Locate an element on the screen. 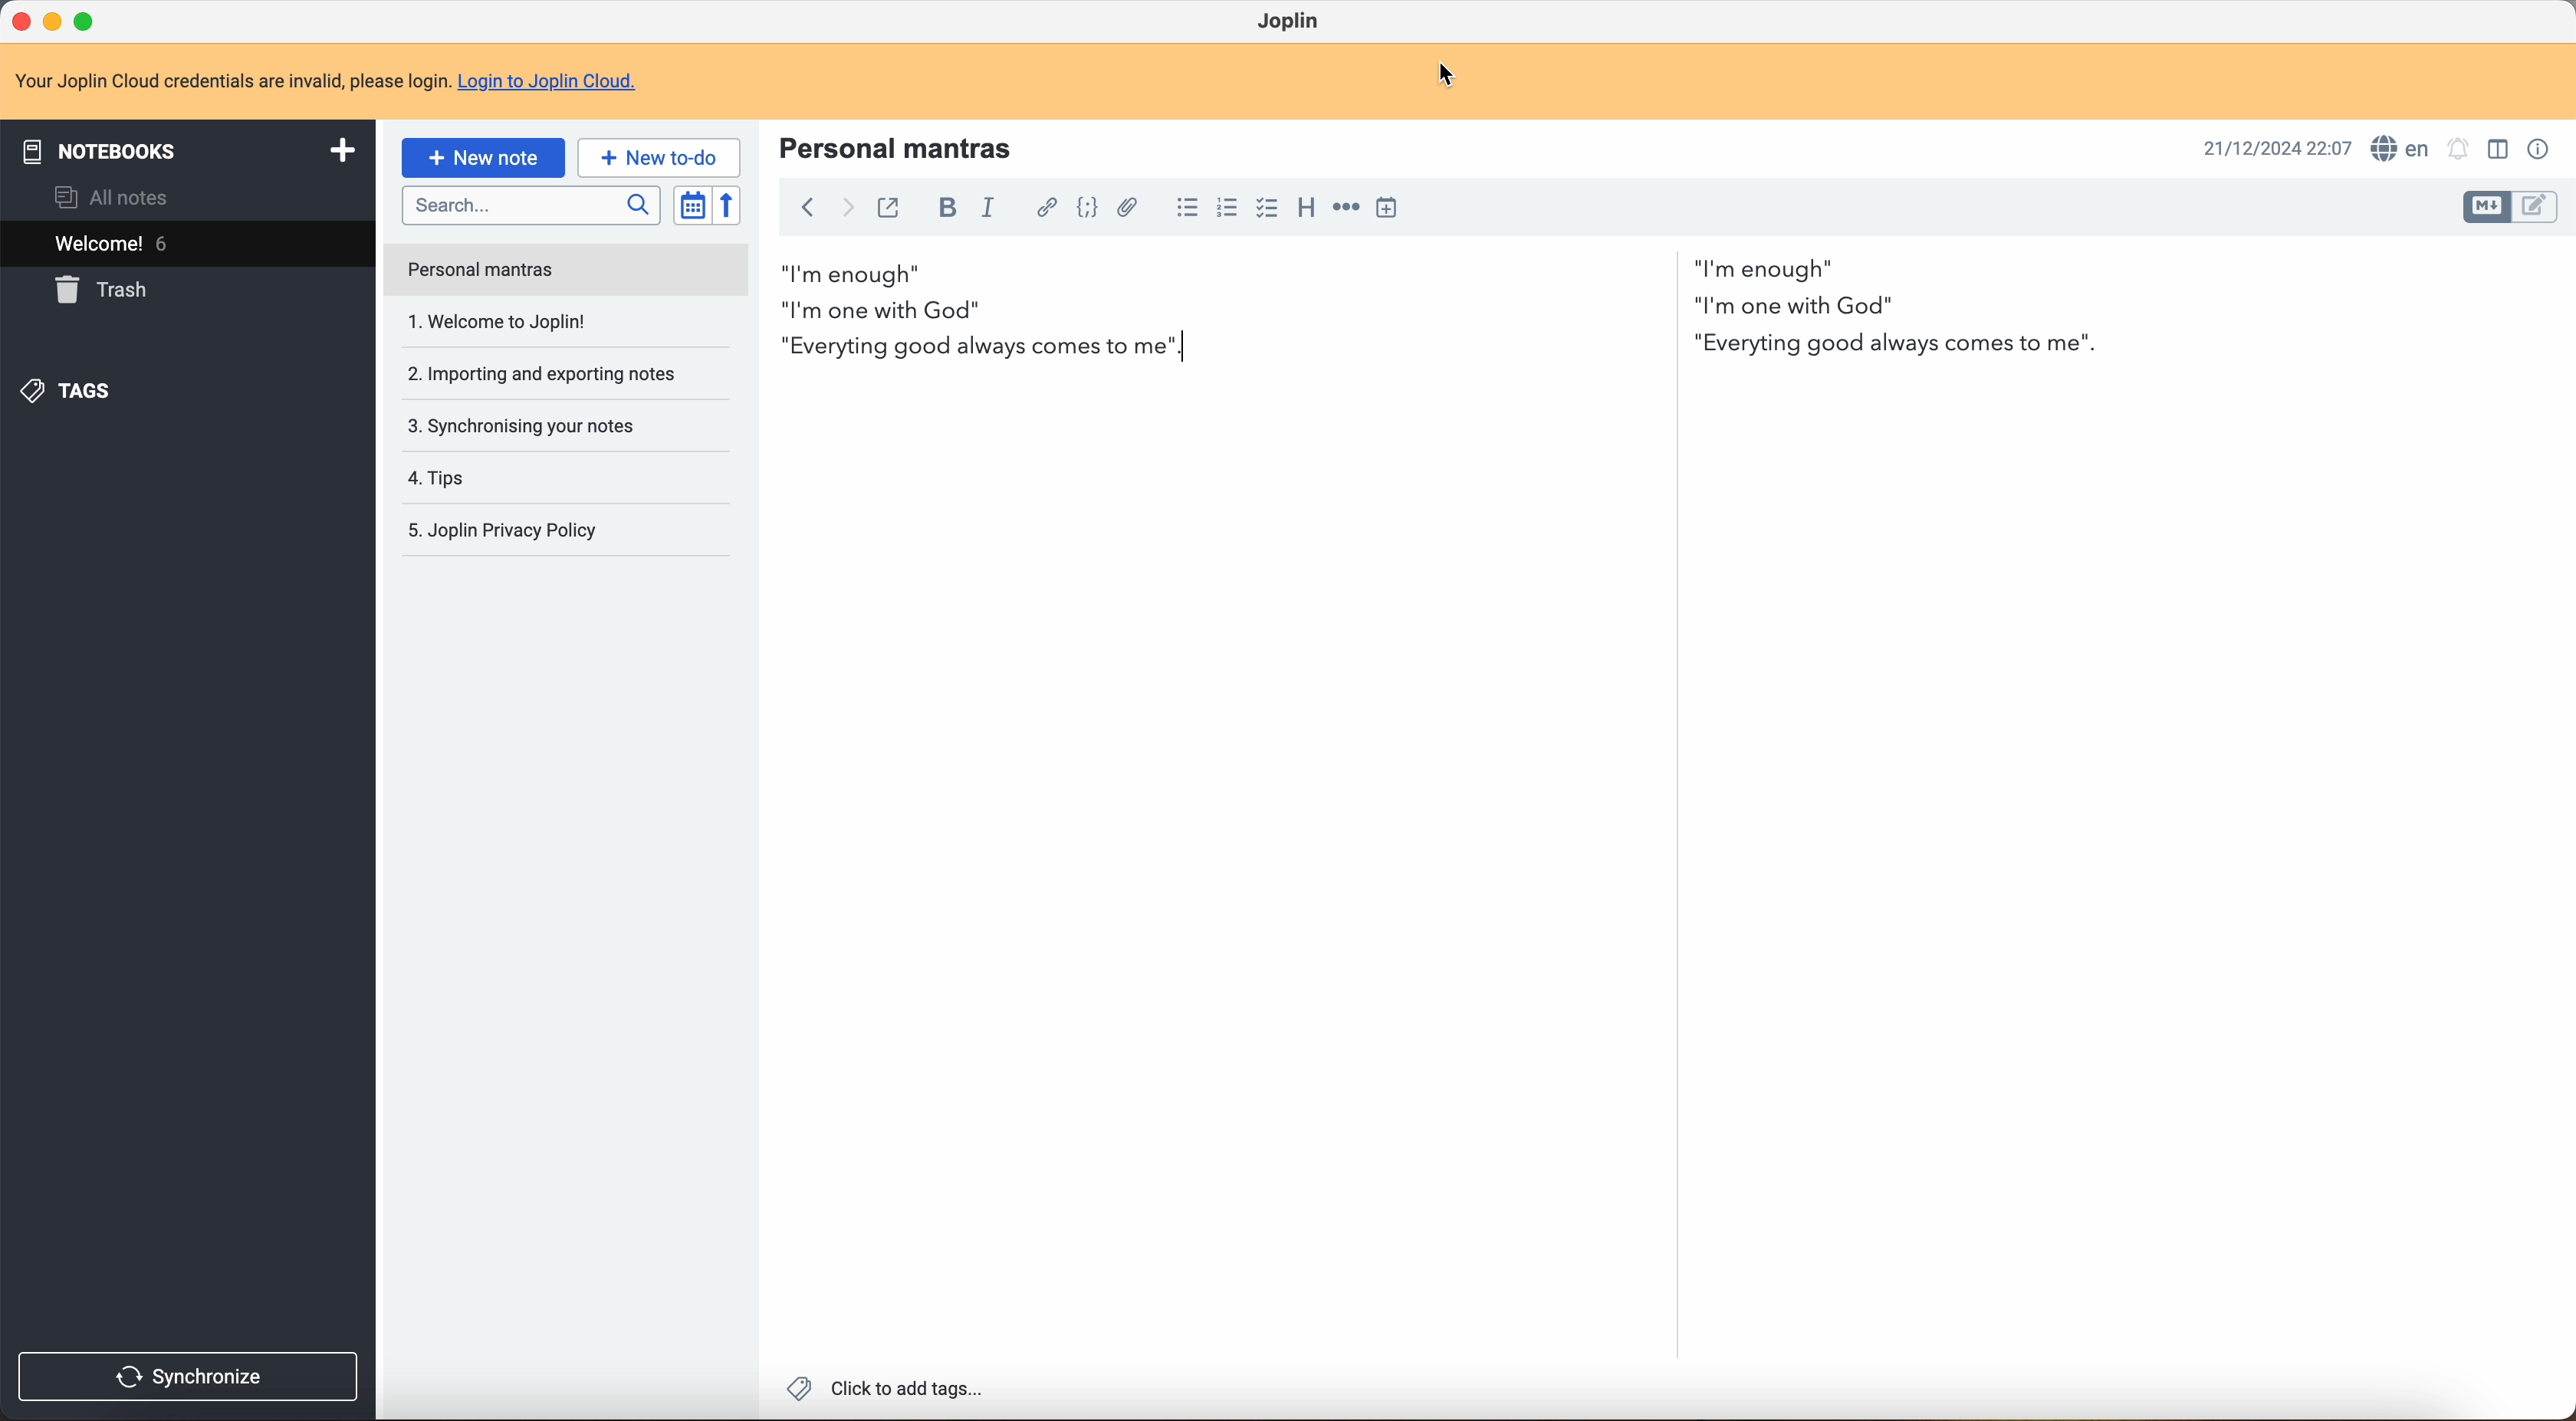 The image size is (2576, 1421). hyperlink is located at coordinates (1045, 208).